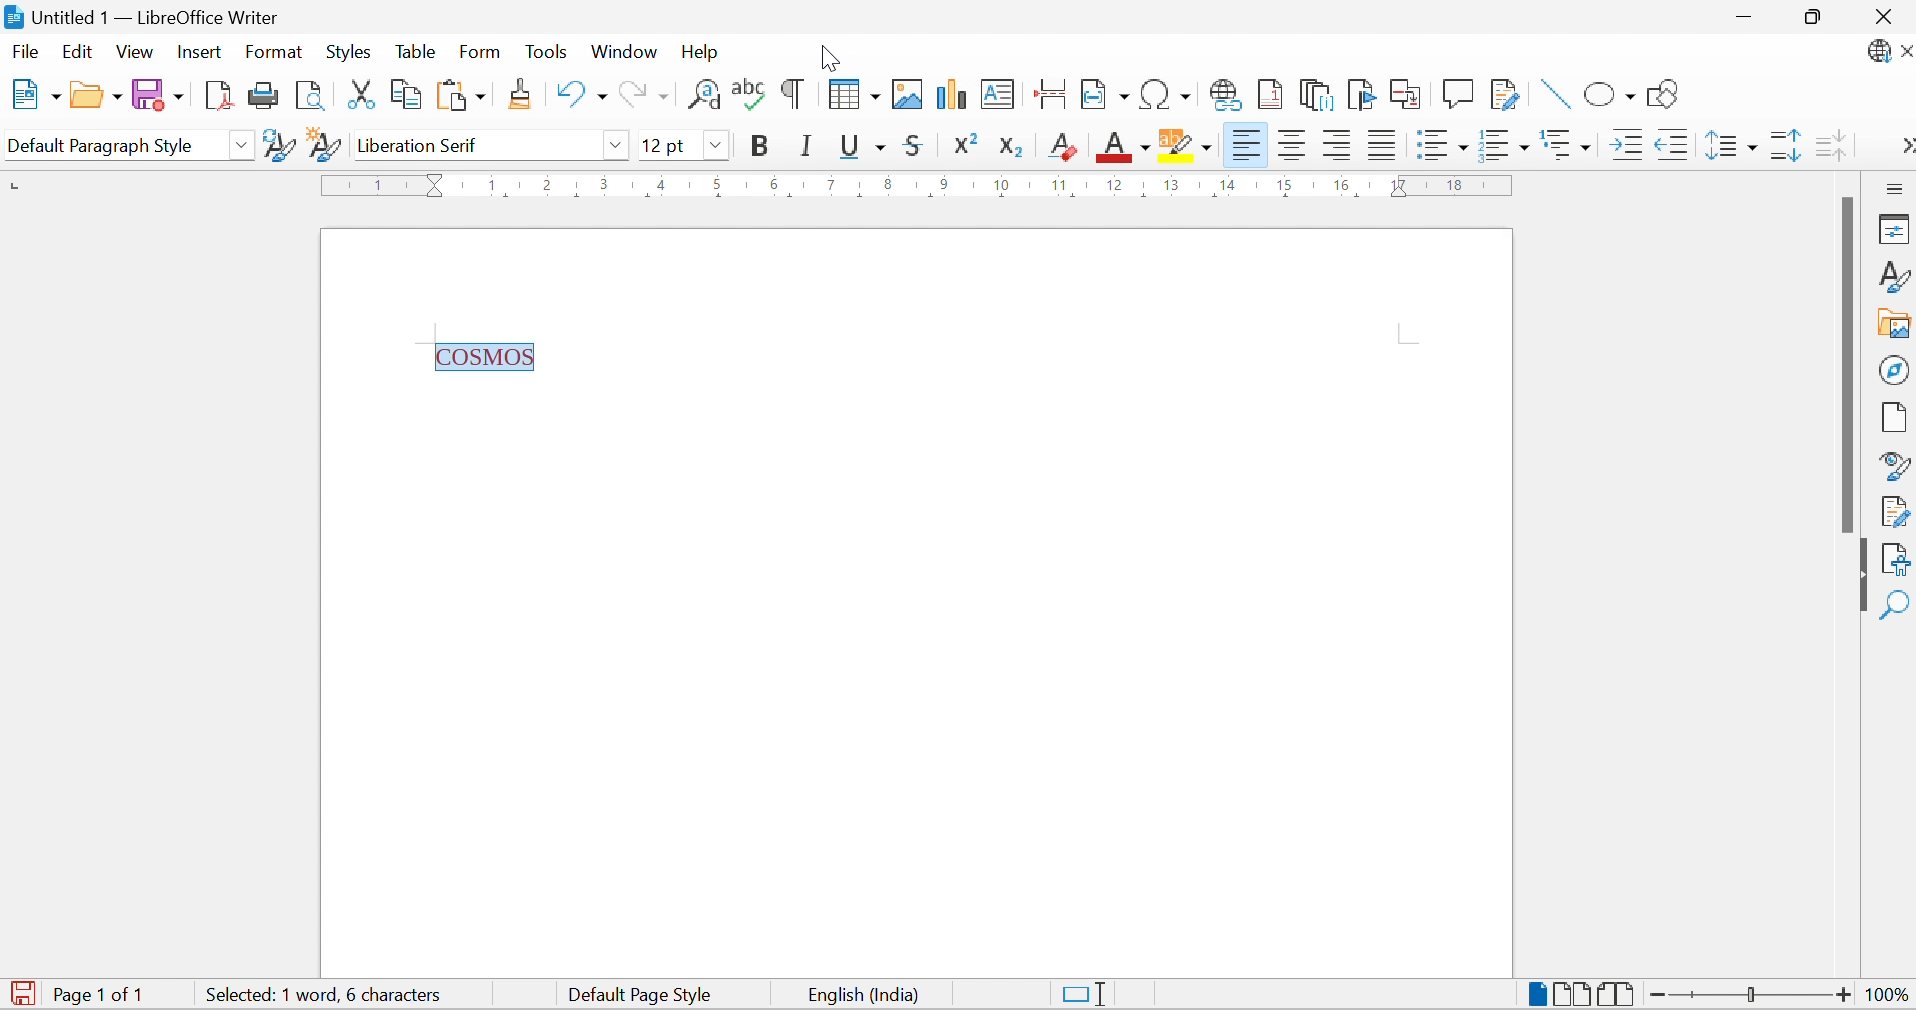 This screenshot has width=1916, height=1010. Describe the element at coordinates (1227, 188) in the screenshot. I see `14` at that location.